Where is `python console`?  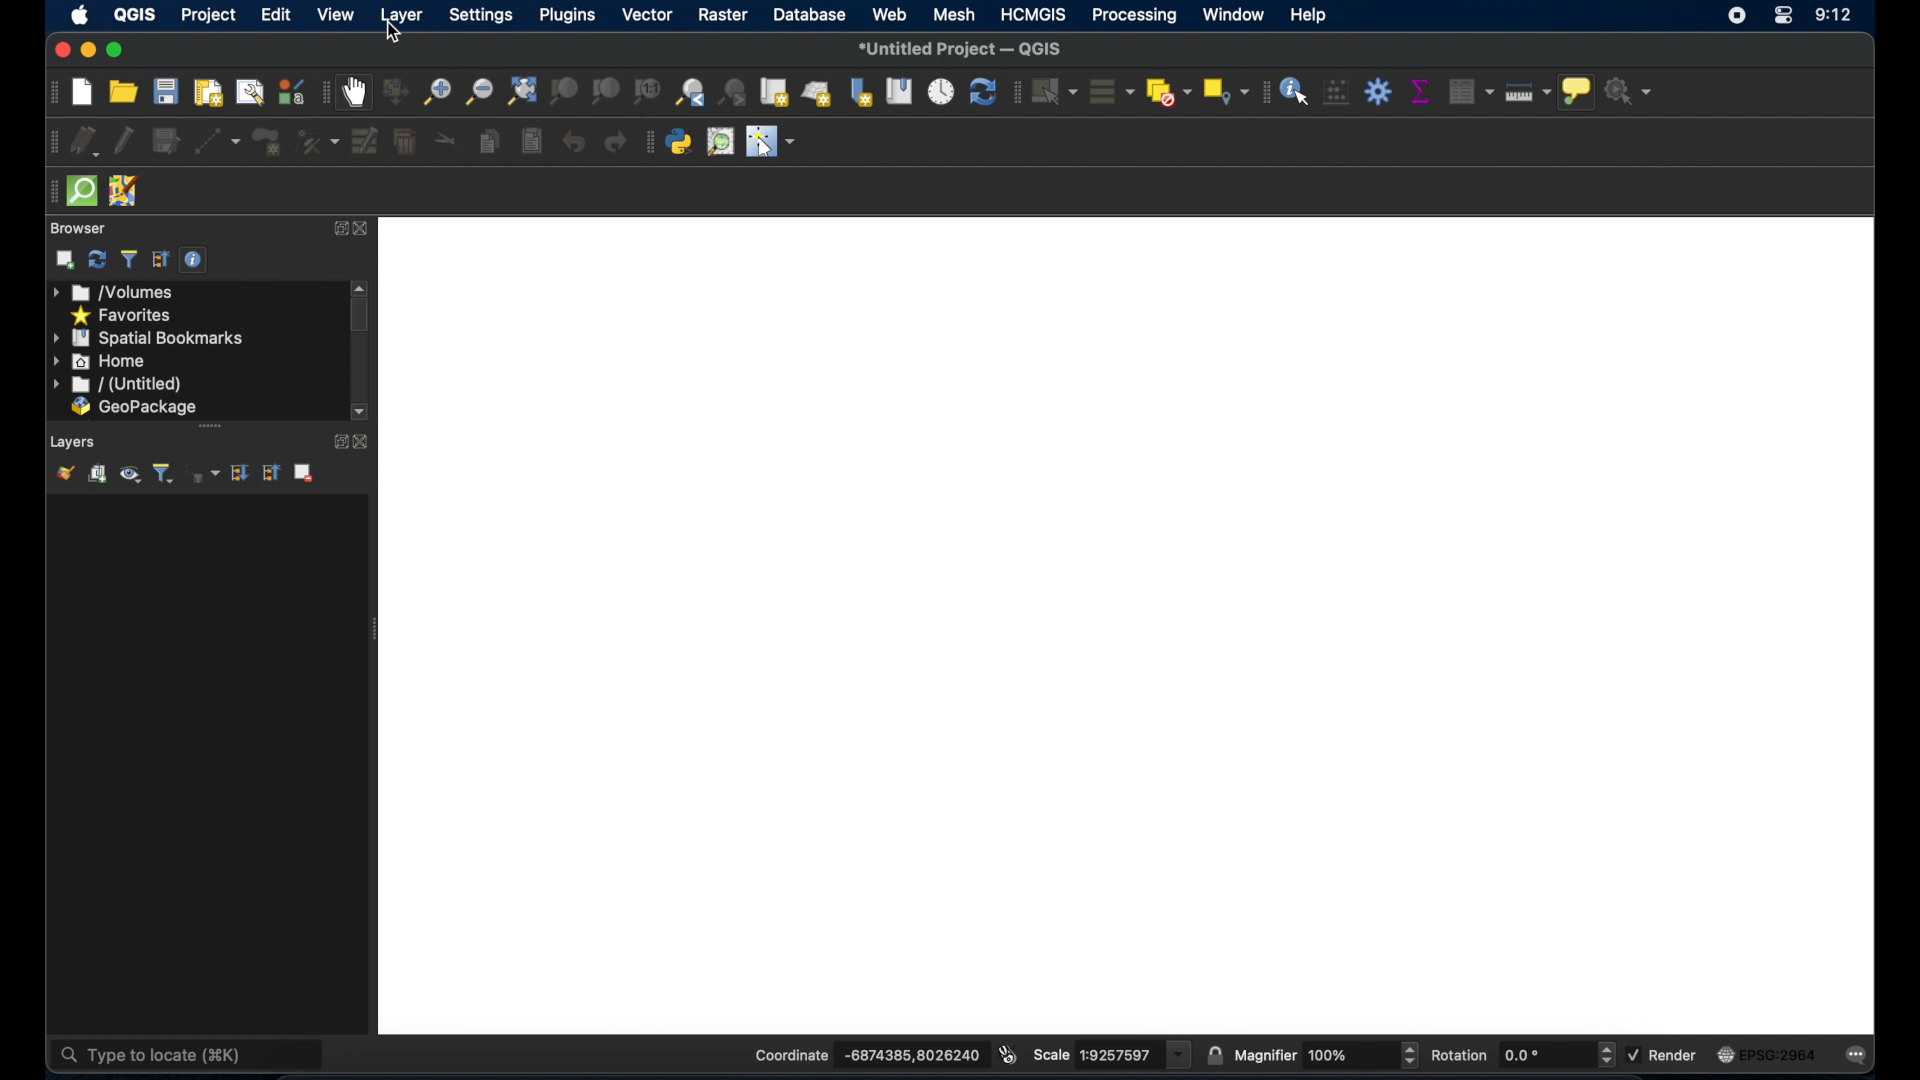 python console is located at coordinates (680, 142).